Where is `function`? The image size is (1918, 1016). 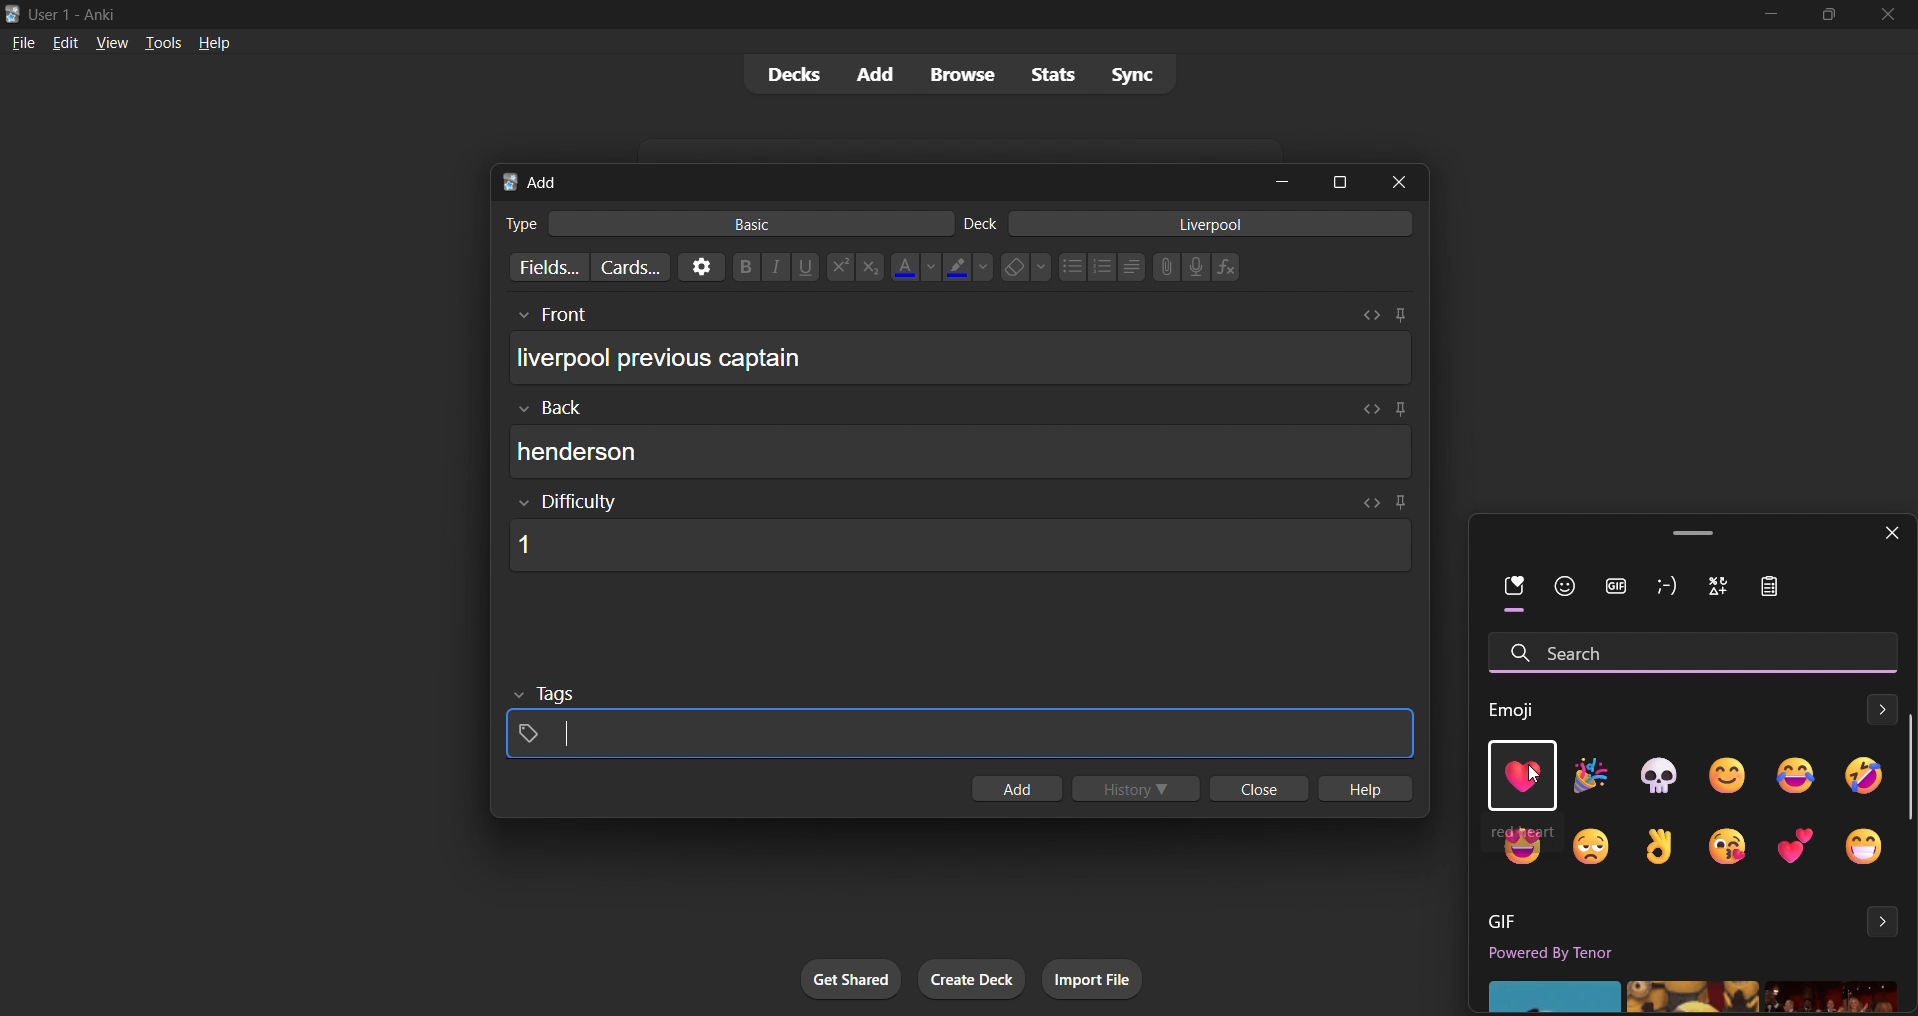 function is located at coordinates (1233, 268).